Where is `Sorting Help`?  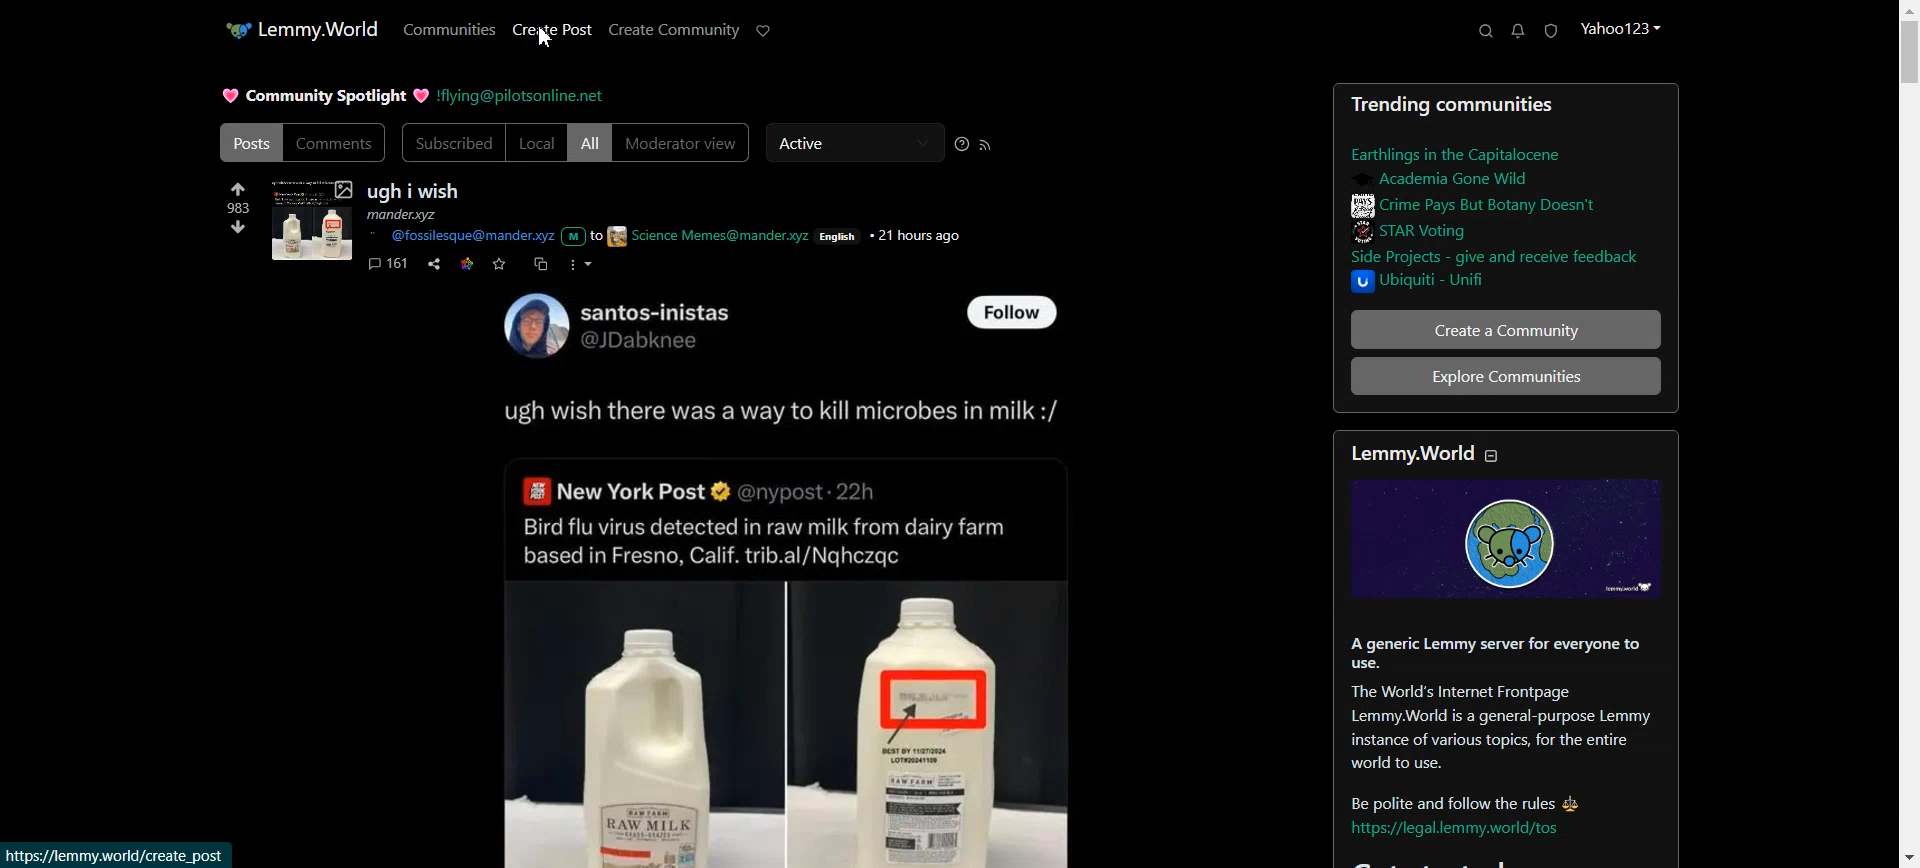 Sorting Help is located at coordinates (957, 145).